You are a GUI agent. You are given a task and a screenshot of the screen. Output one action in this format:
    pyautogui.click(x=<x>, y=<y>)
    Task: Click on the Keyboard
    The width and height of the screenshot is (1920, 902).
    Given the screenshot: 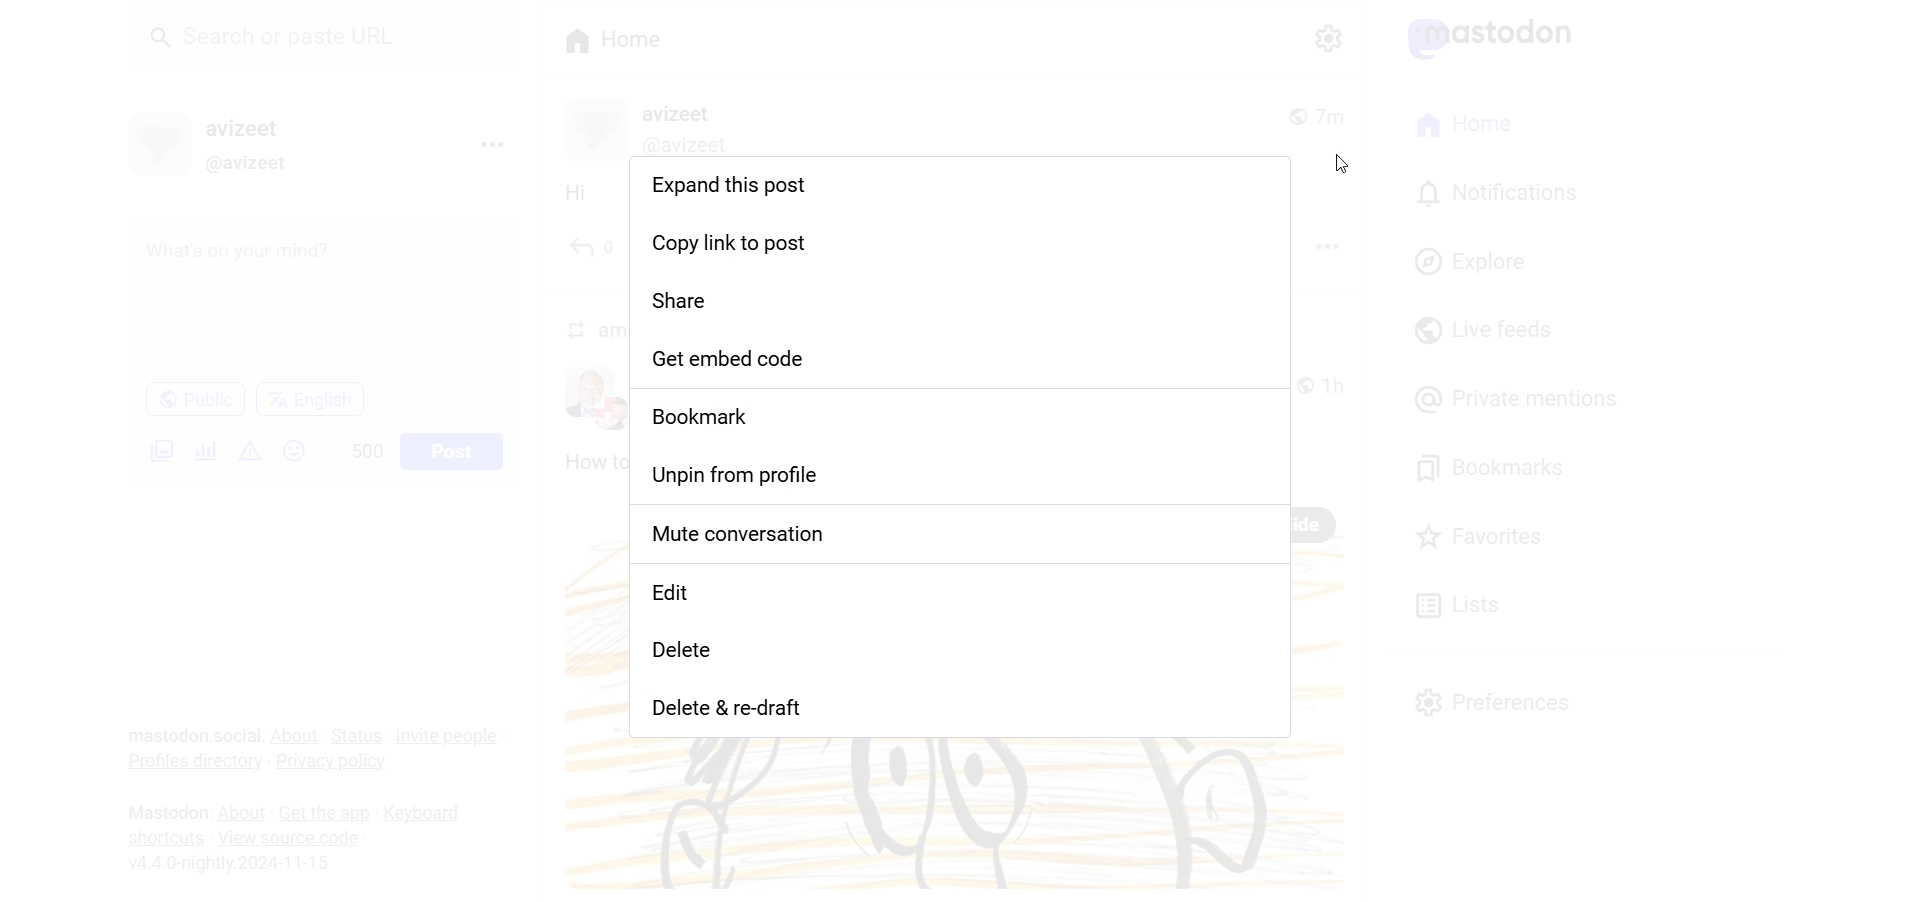 What is the action you would take?
    pyautogui.click(x=429, y=813)
    